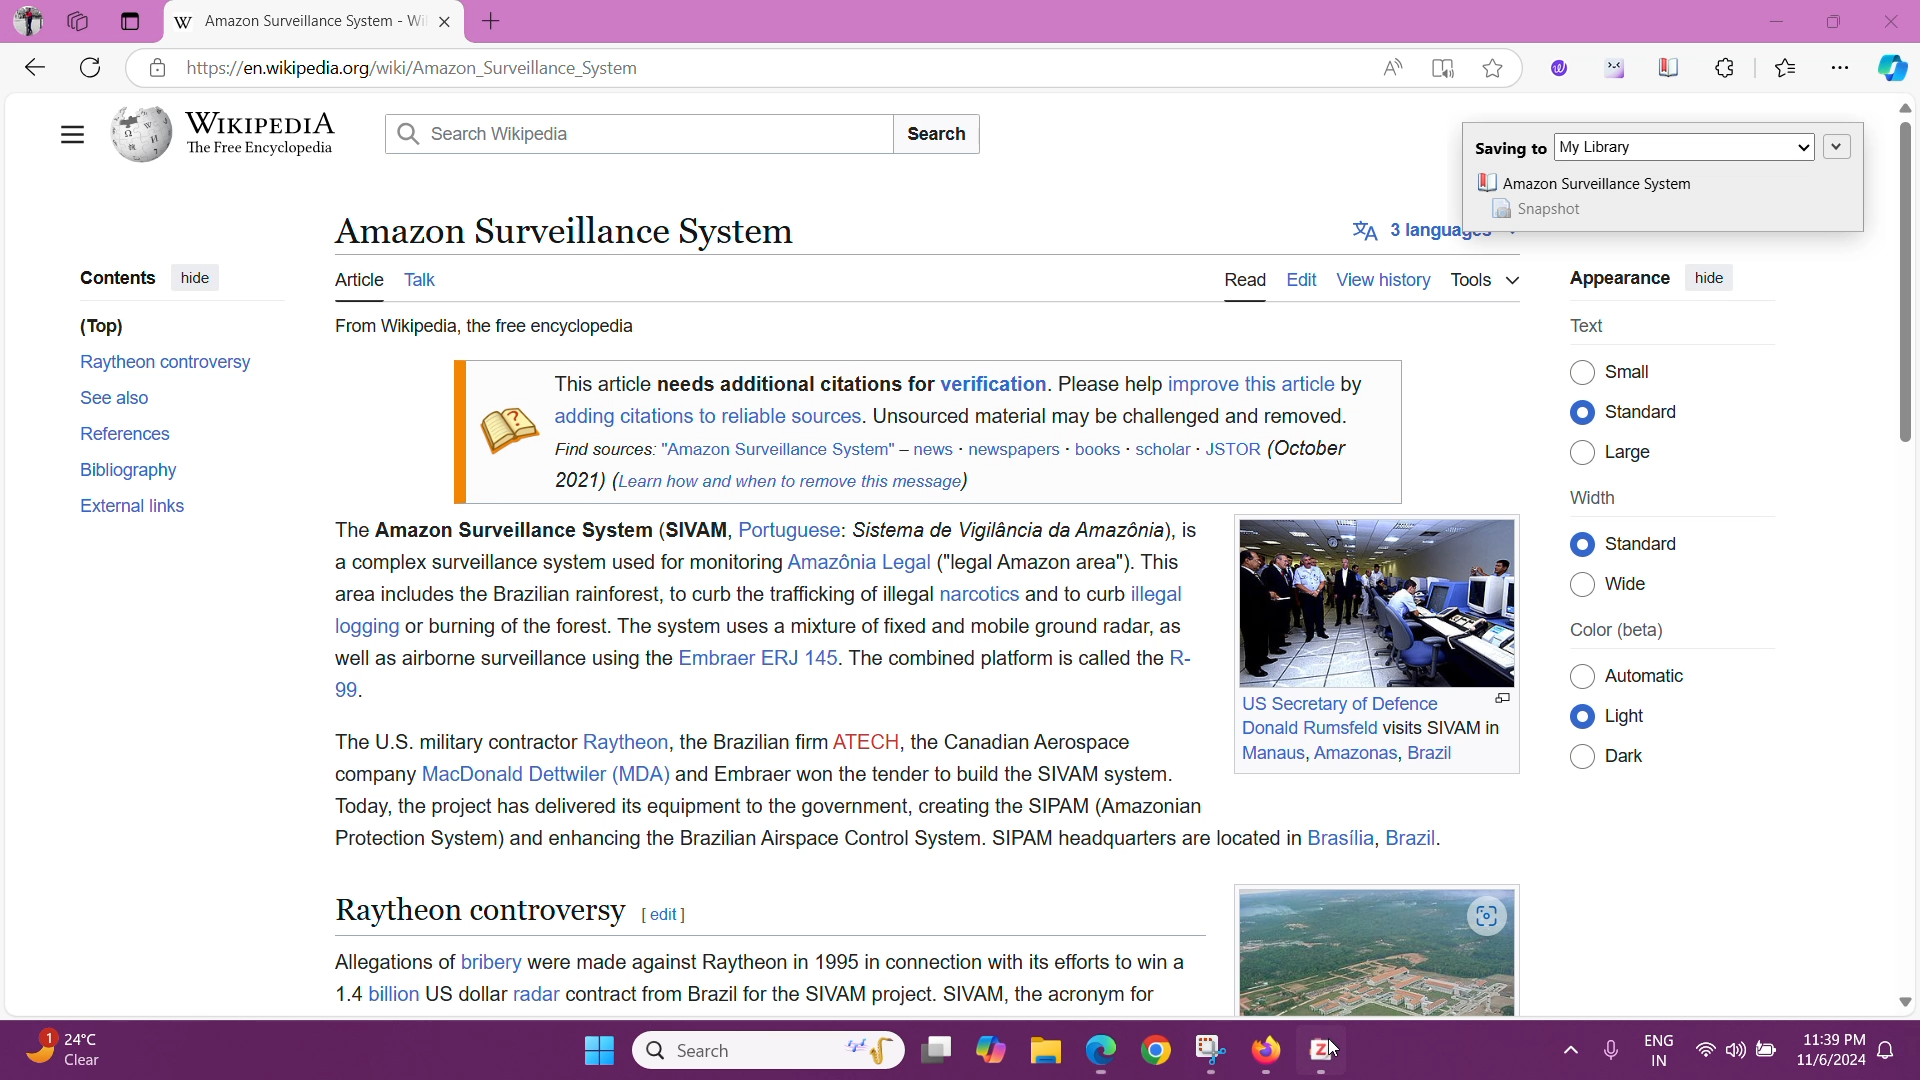 This screenshot has height=1080, width=1920. What do you see at coordinates (1618, 631) in the screenshot?
I see `Color (beta)` at bounding box center [1618, 631].